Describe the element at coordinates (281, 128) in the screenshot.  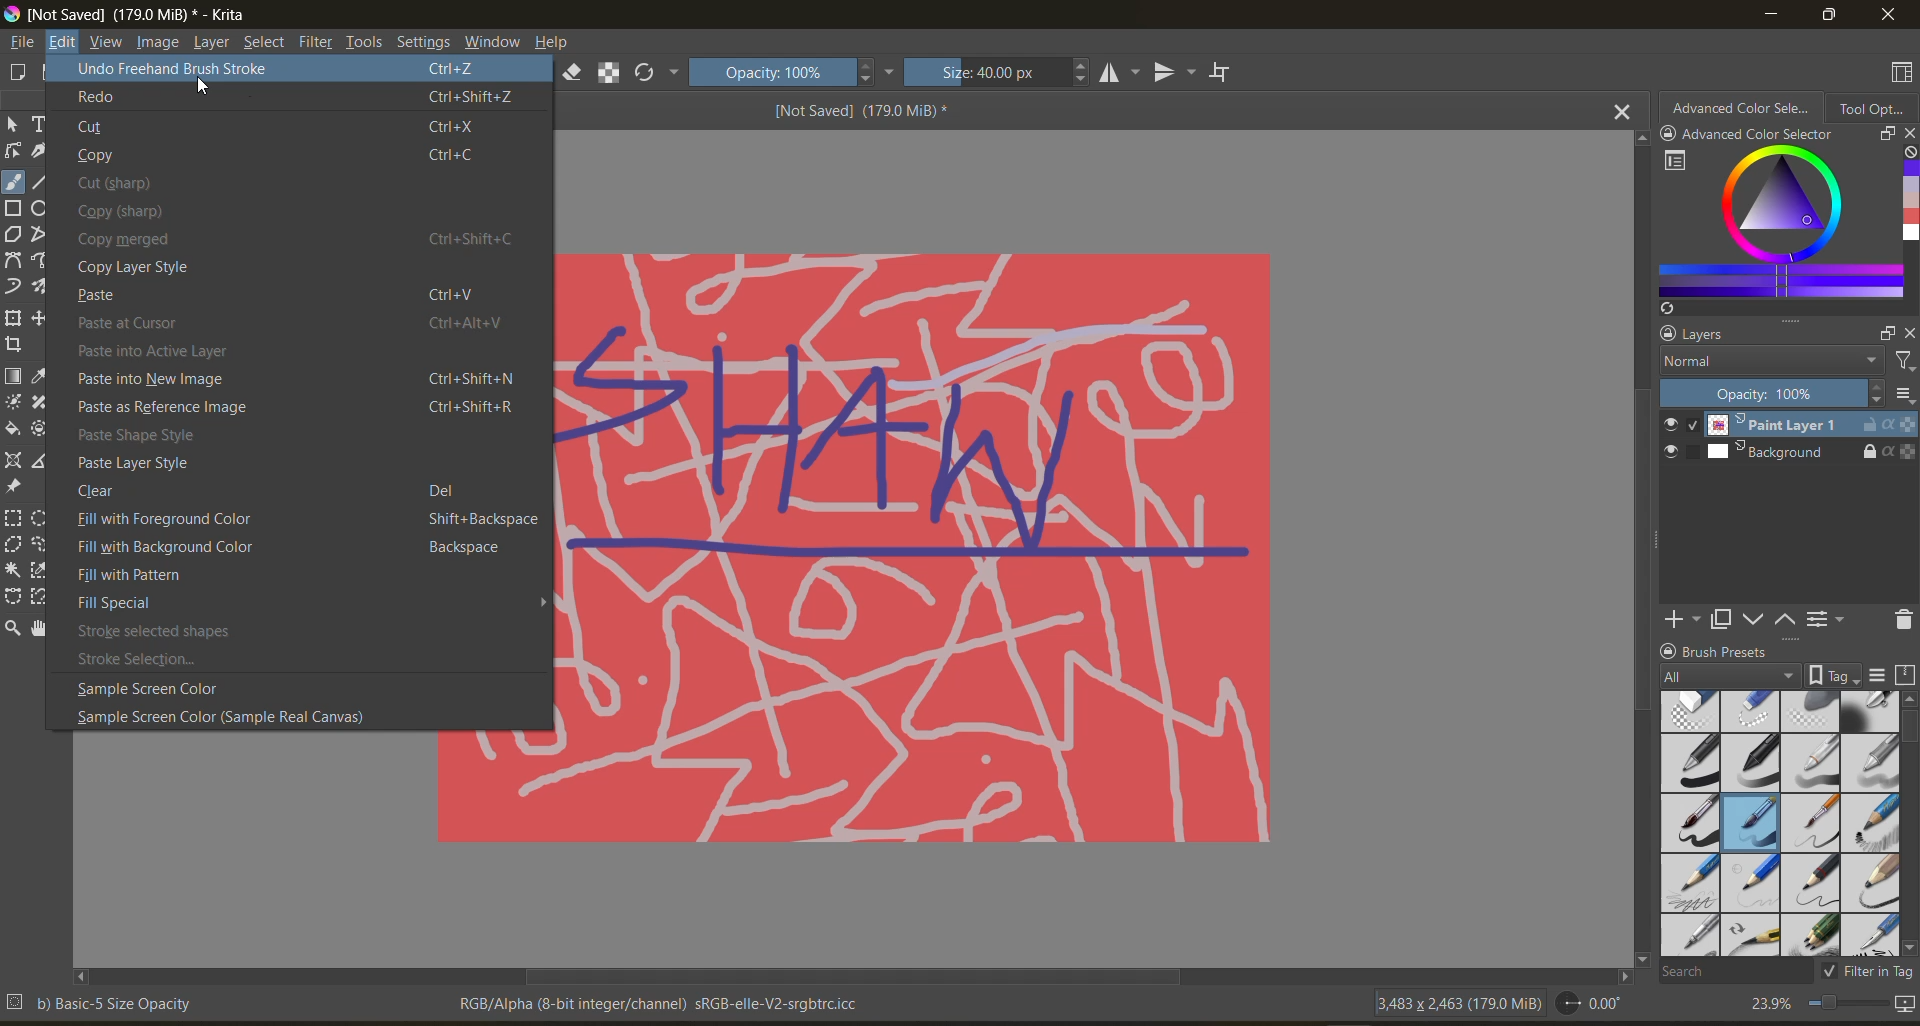
I see `cut   Ctrl+X` at that location.